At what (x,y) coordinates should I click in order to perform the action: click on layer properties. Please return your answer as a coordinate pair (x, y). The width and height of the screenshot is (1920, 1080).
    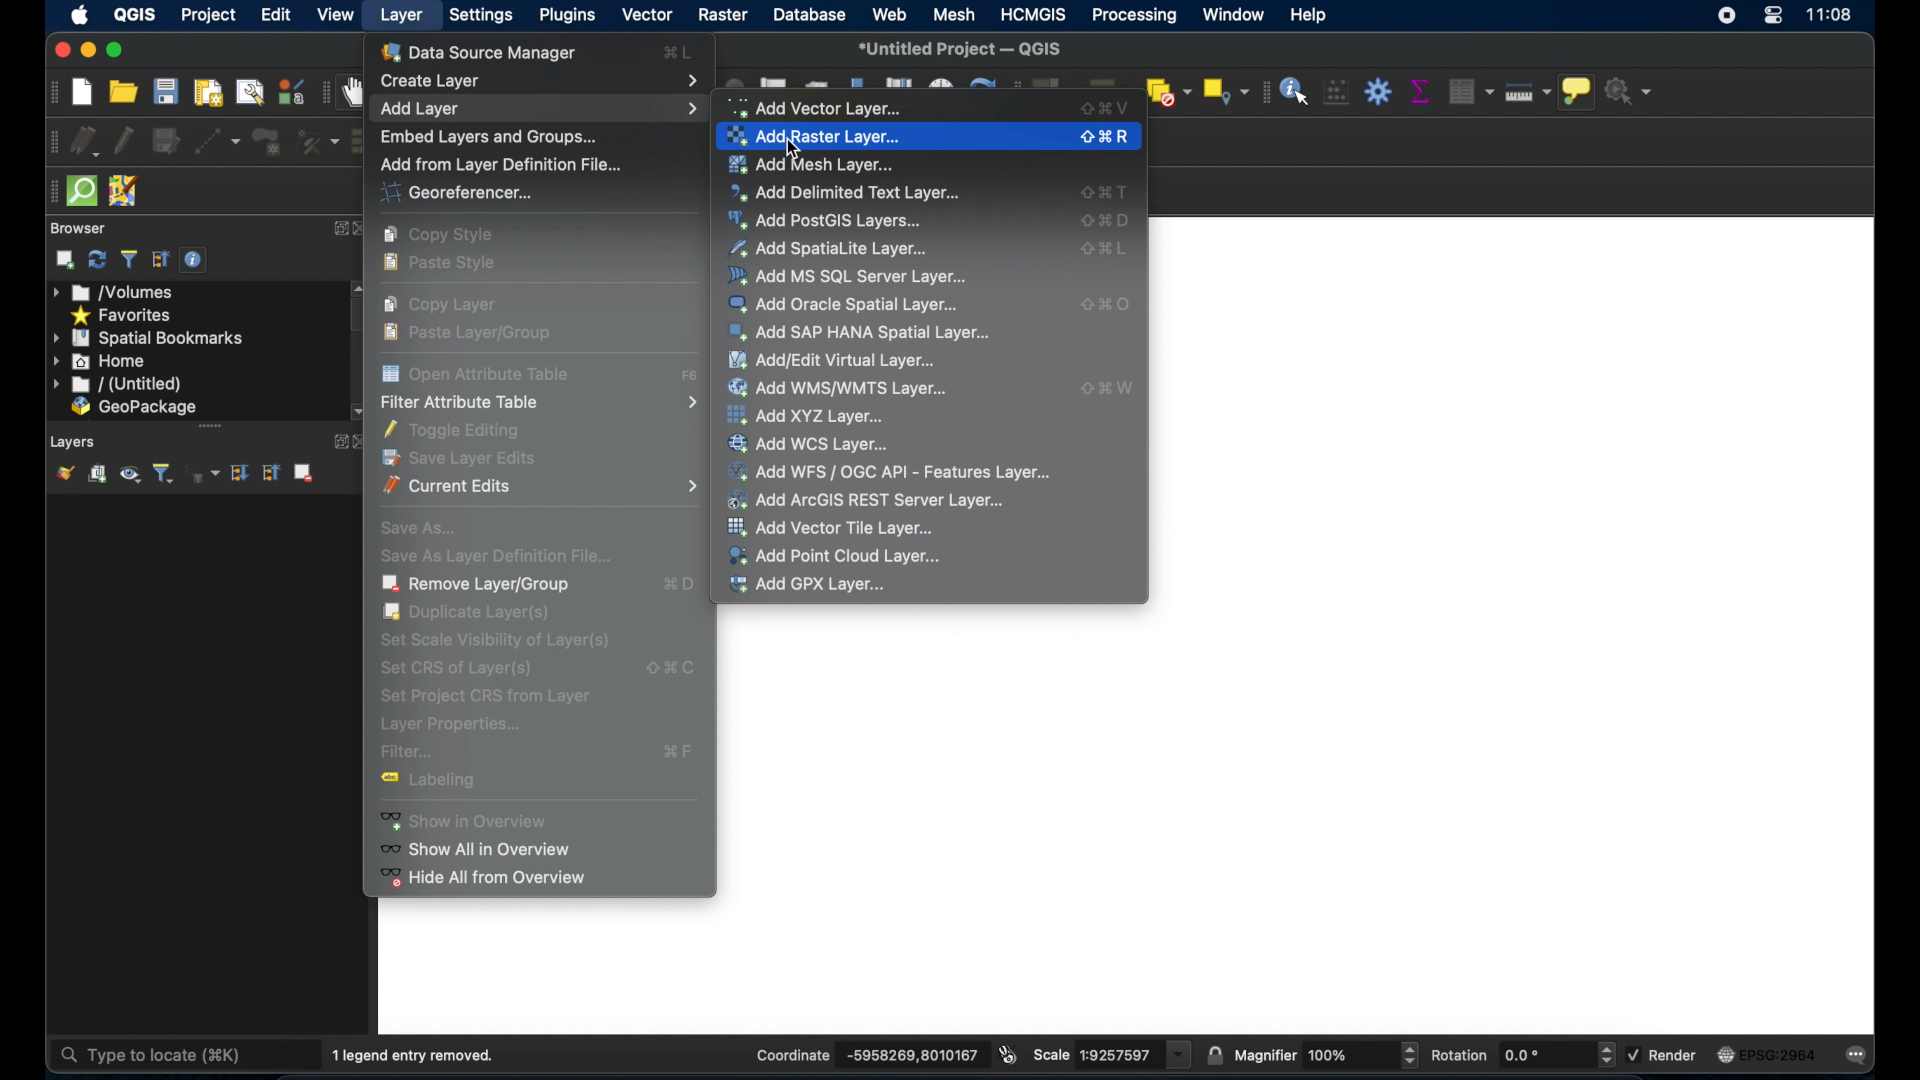
    Looking at the image, I should click on (451, 725).